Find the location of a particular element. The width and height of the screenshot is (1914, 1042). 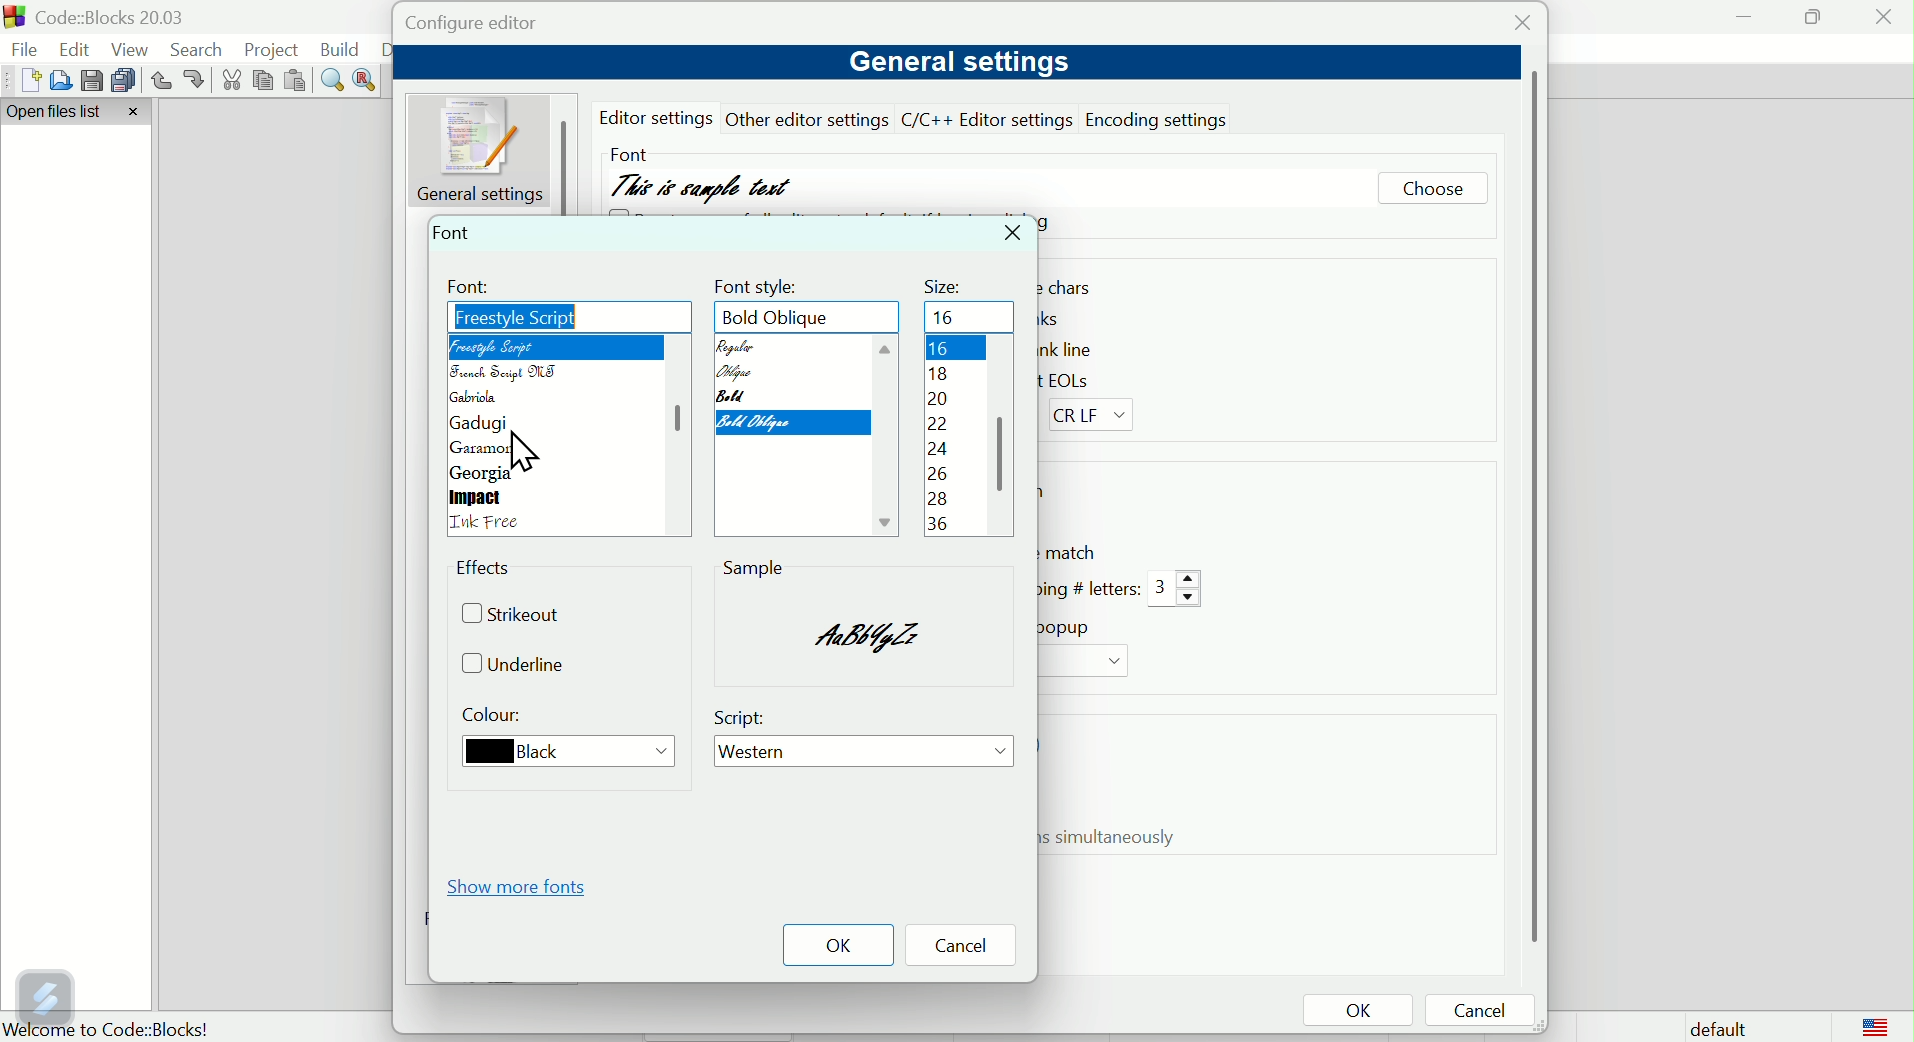

Open file is located at coordinates (57, 80).